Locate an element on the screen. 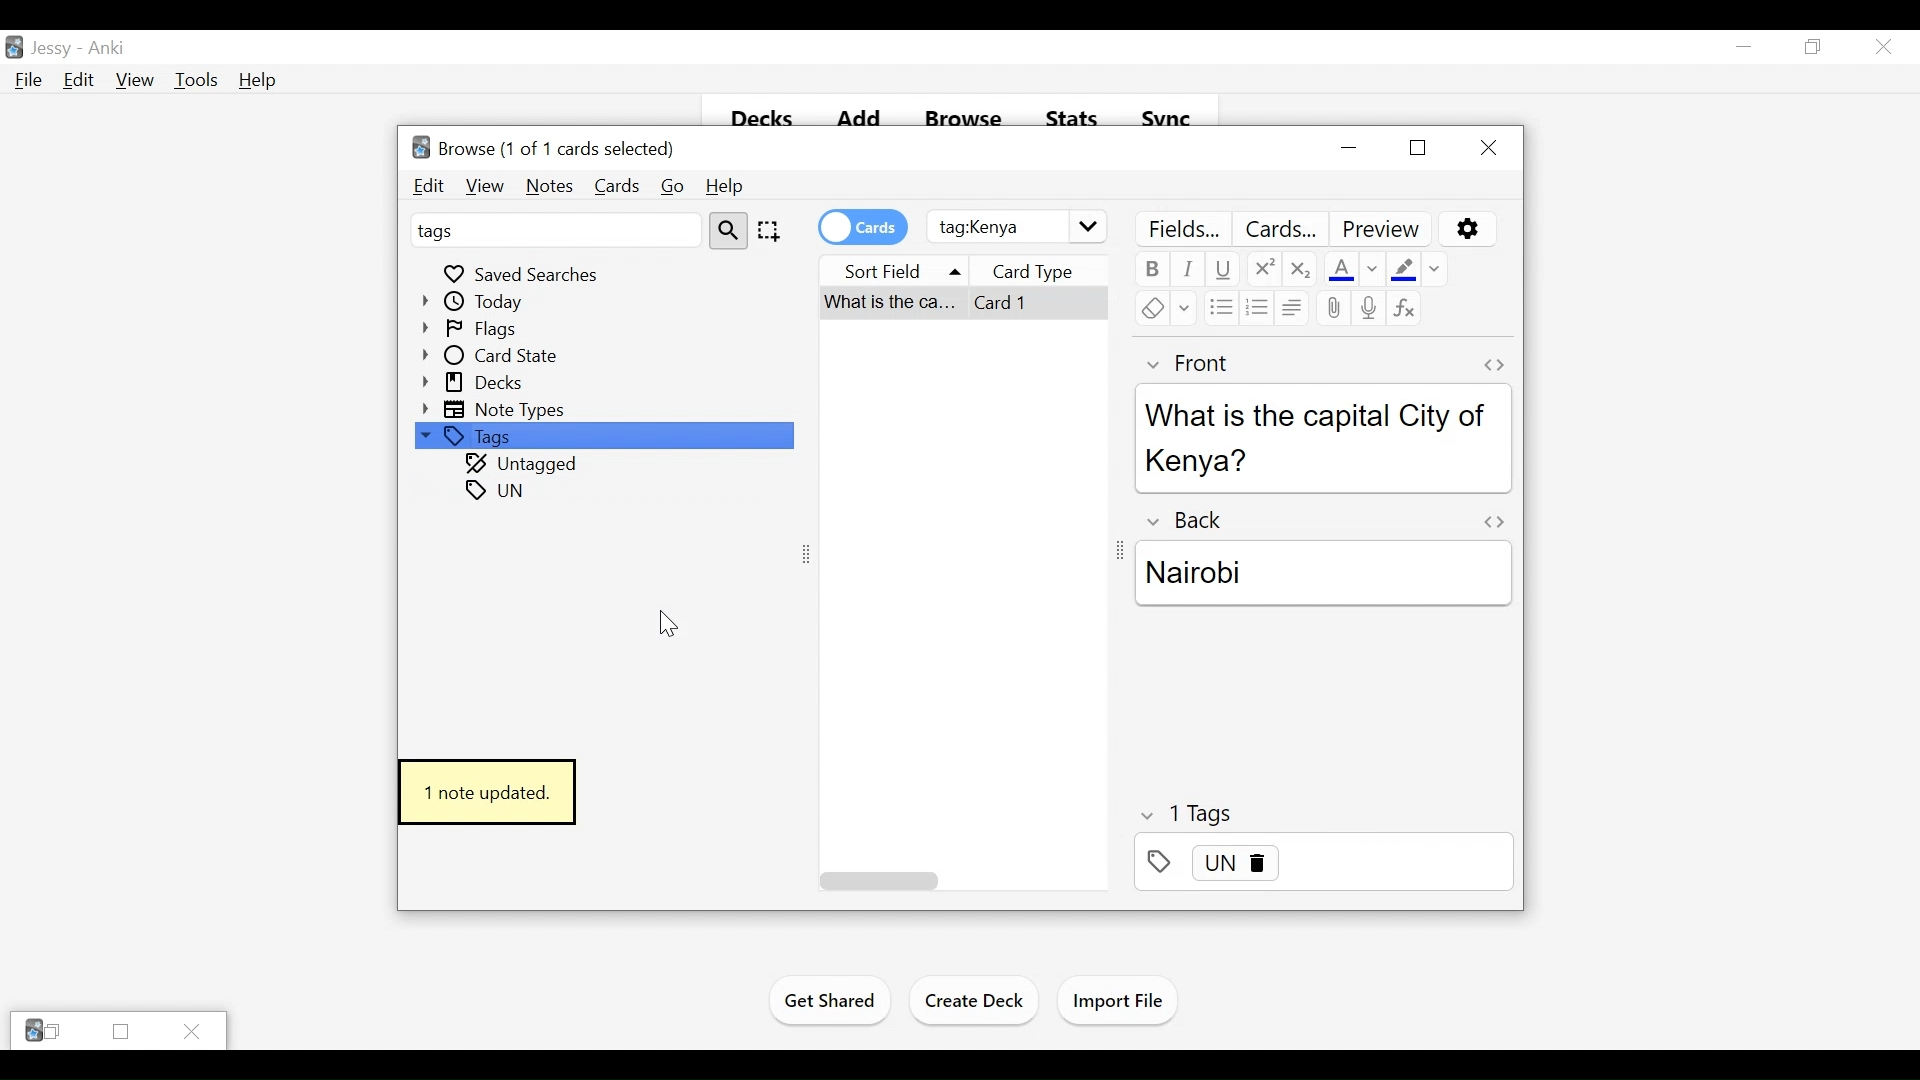 This screenshot has height=1080, width=1920. Record Audio is located at coordinates (1370, 308).